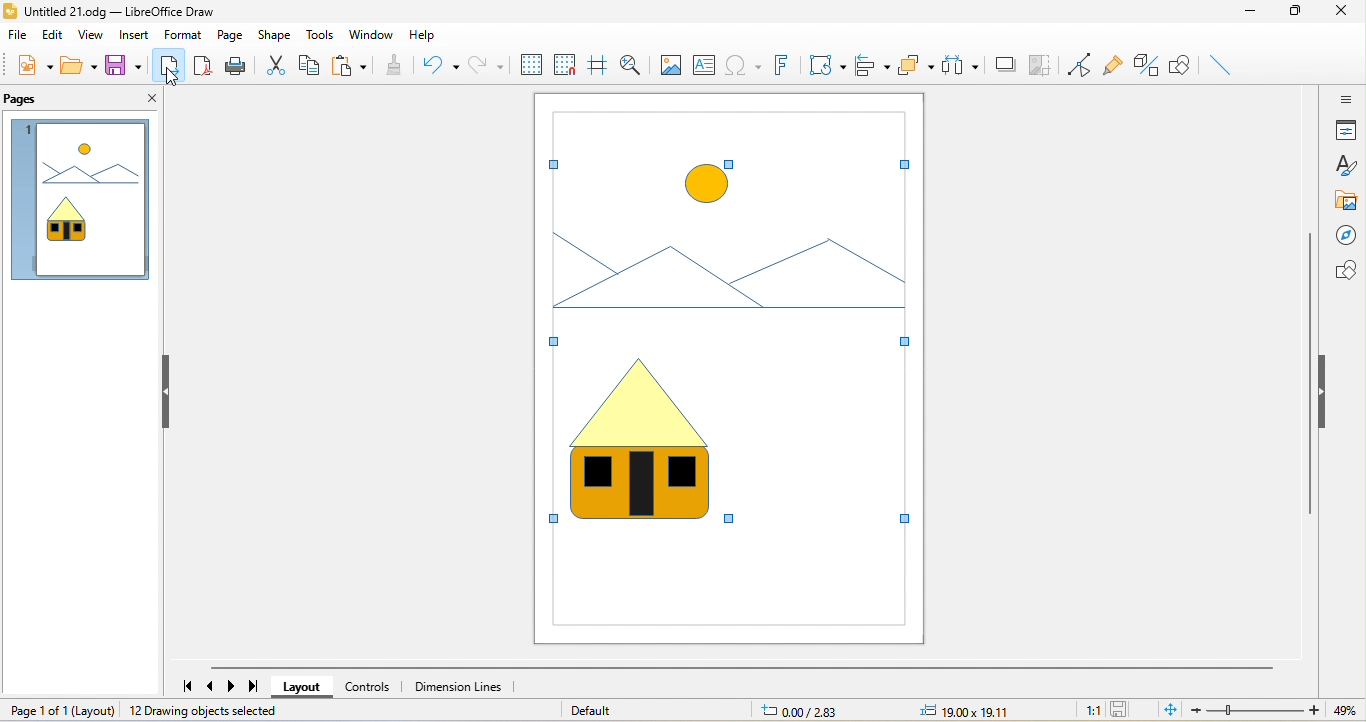  Describe the element at coordinates (233, 686) in the screenshot. I see `next` at that location.